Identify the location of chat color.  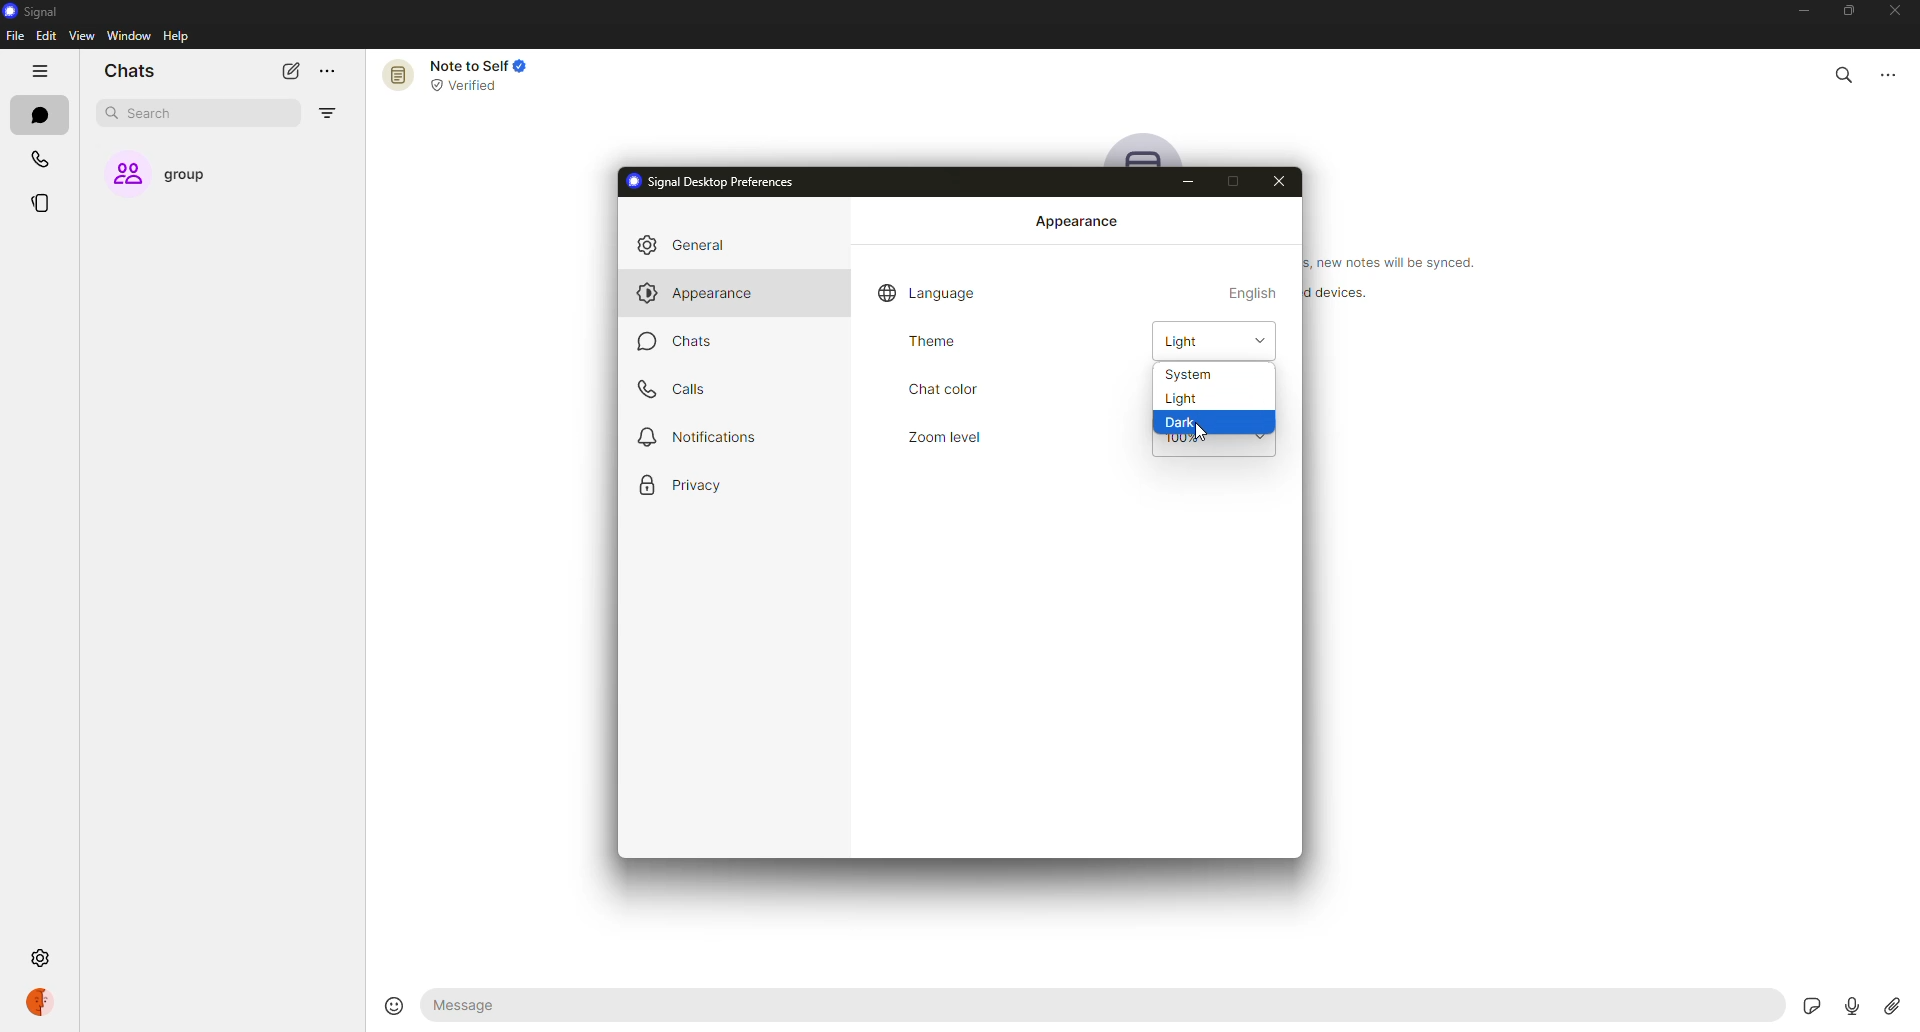
(942, 389).